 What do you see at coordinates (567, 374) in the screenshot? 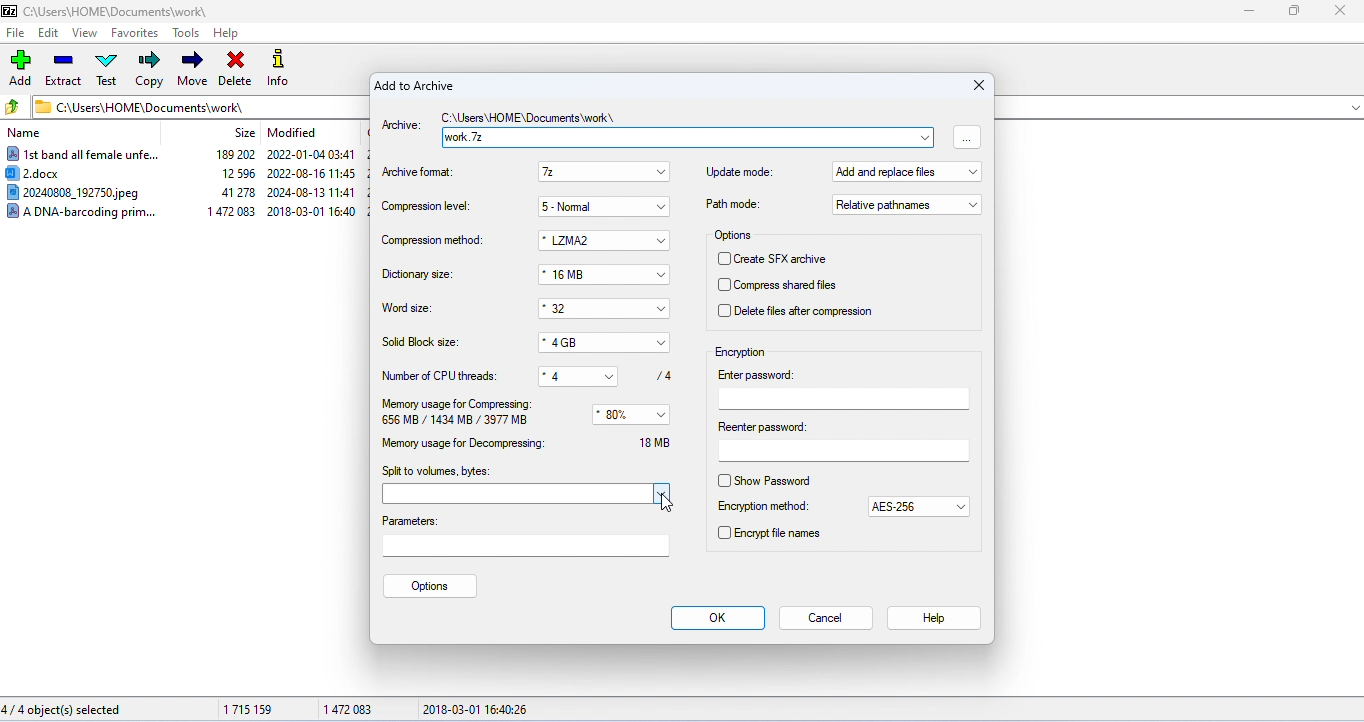
I see `*4` at bounding box center [567, 374].